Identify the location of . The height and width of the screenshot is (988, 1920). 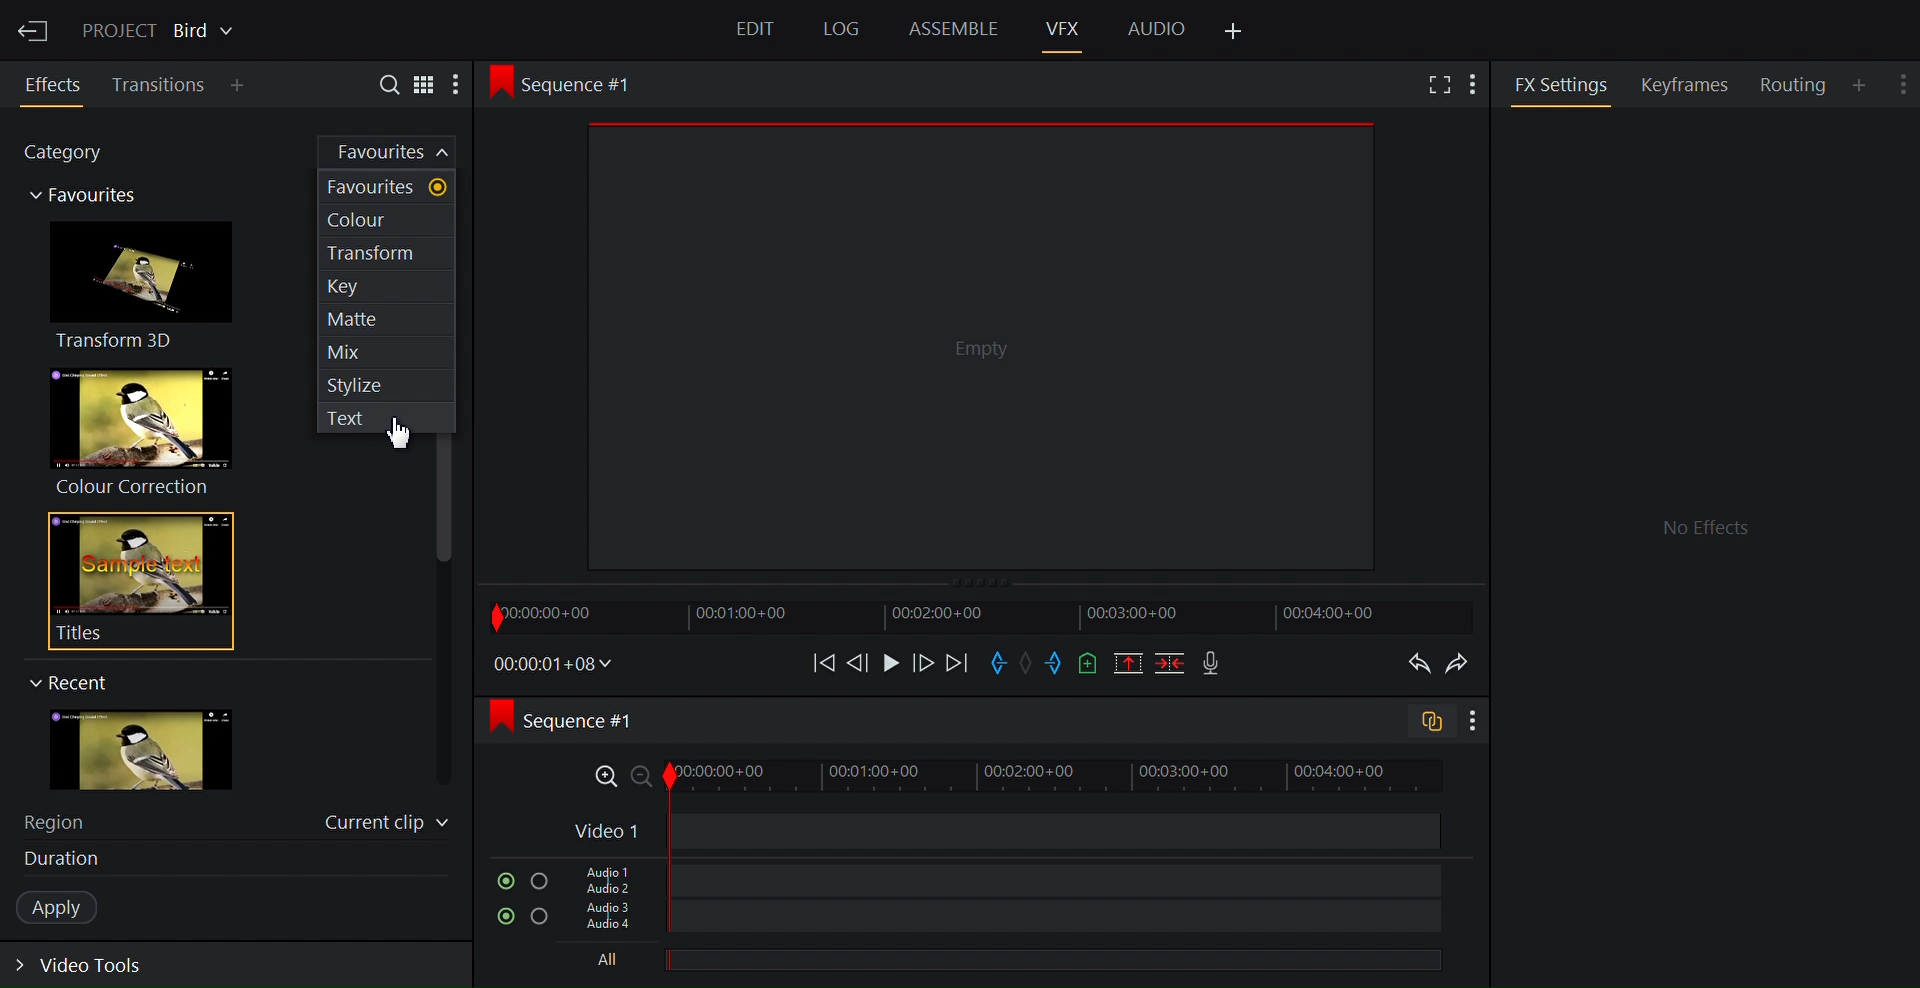
(68, 858).